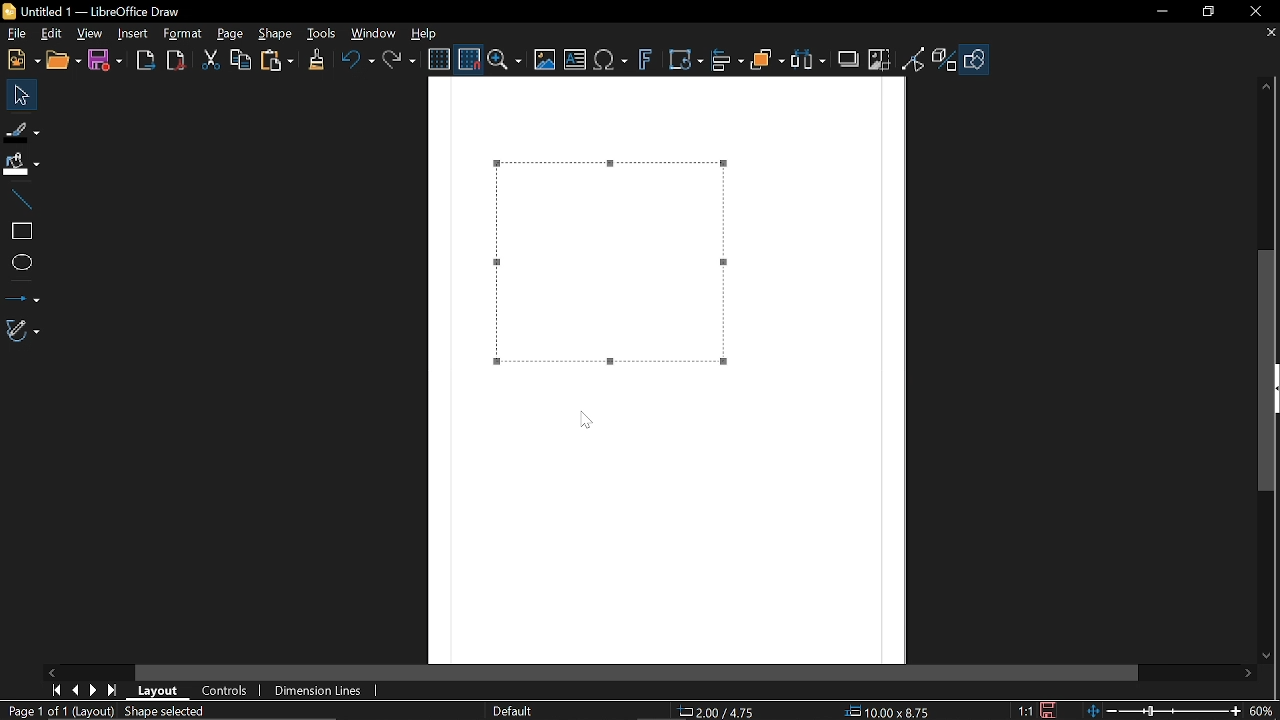 This screenshot has height=720, width=1280. Describe the element at coordinates (176, 60) in the screenshot. I see `Export to pdf` at that location.